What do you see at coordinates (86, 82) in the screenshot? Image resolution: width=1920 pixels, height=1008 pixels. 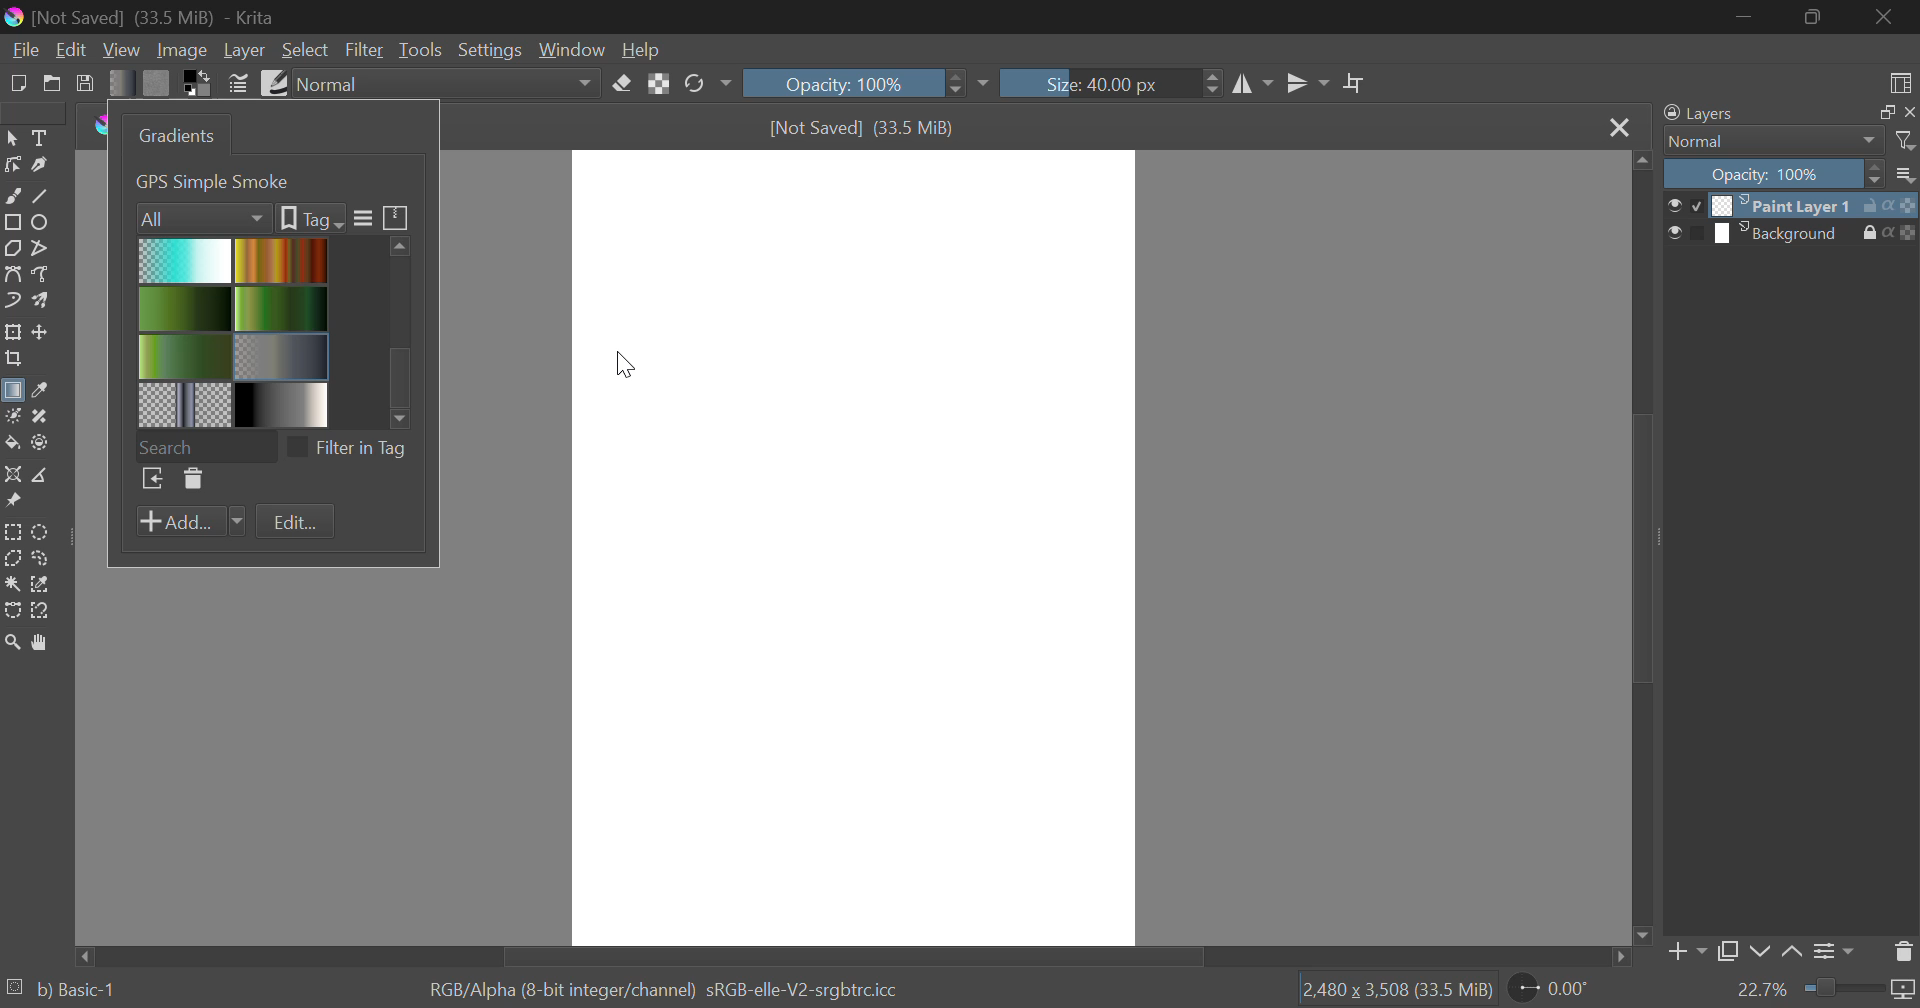 I see `Save` at bounding box center [86, 82].